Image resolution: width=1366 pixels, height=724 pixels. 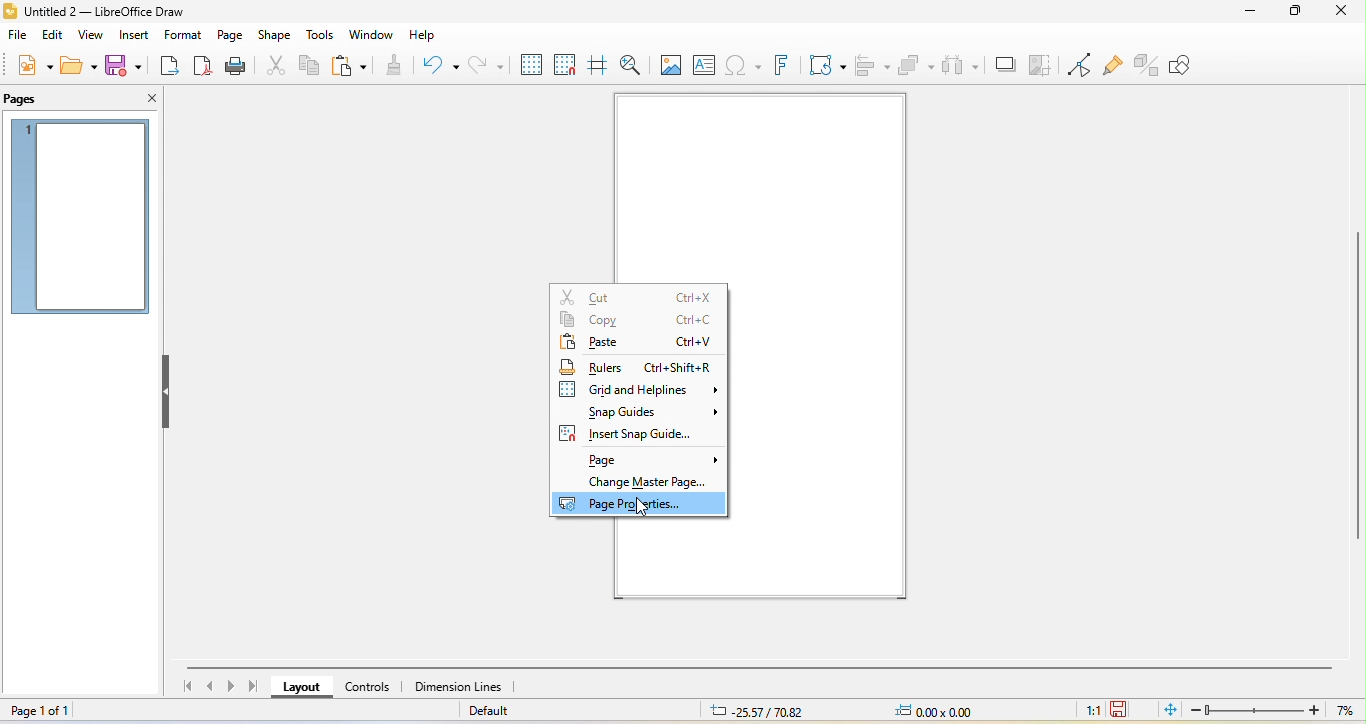 What do you see at coordinates (275, 36) in the screenshot?
I see `shape` at bounding box center [275, 36].